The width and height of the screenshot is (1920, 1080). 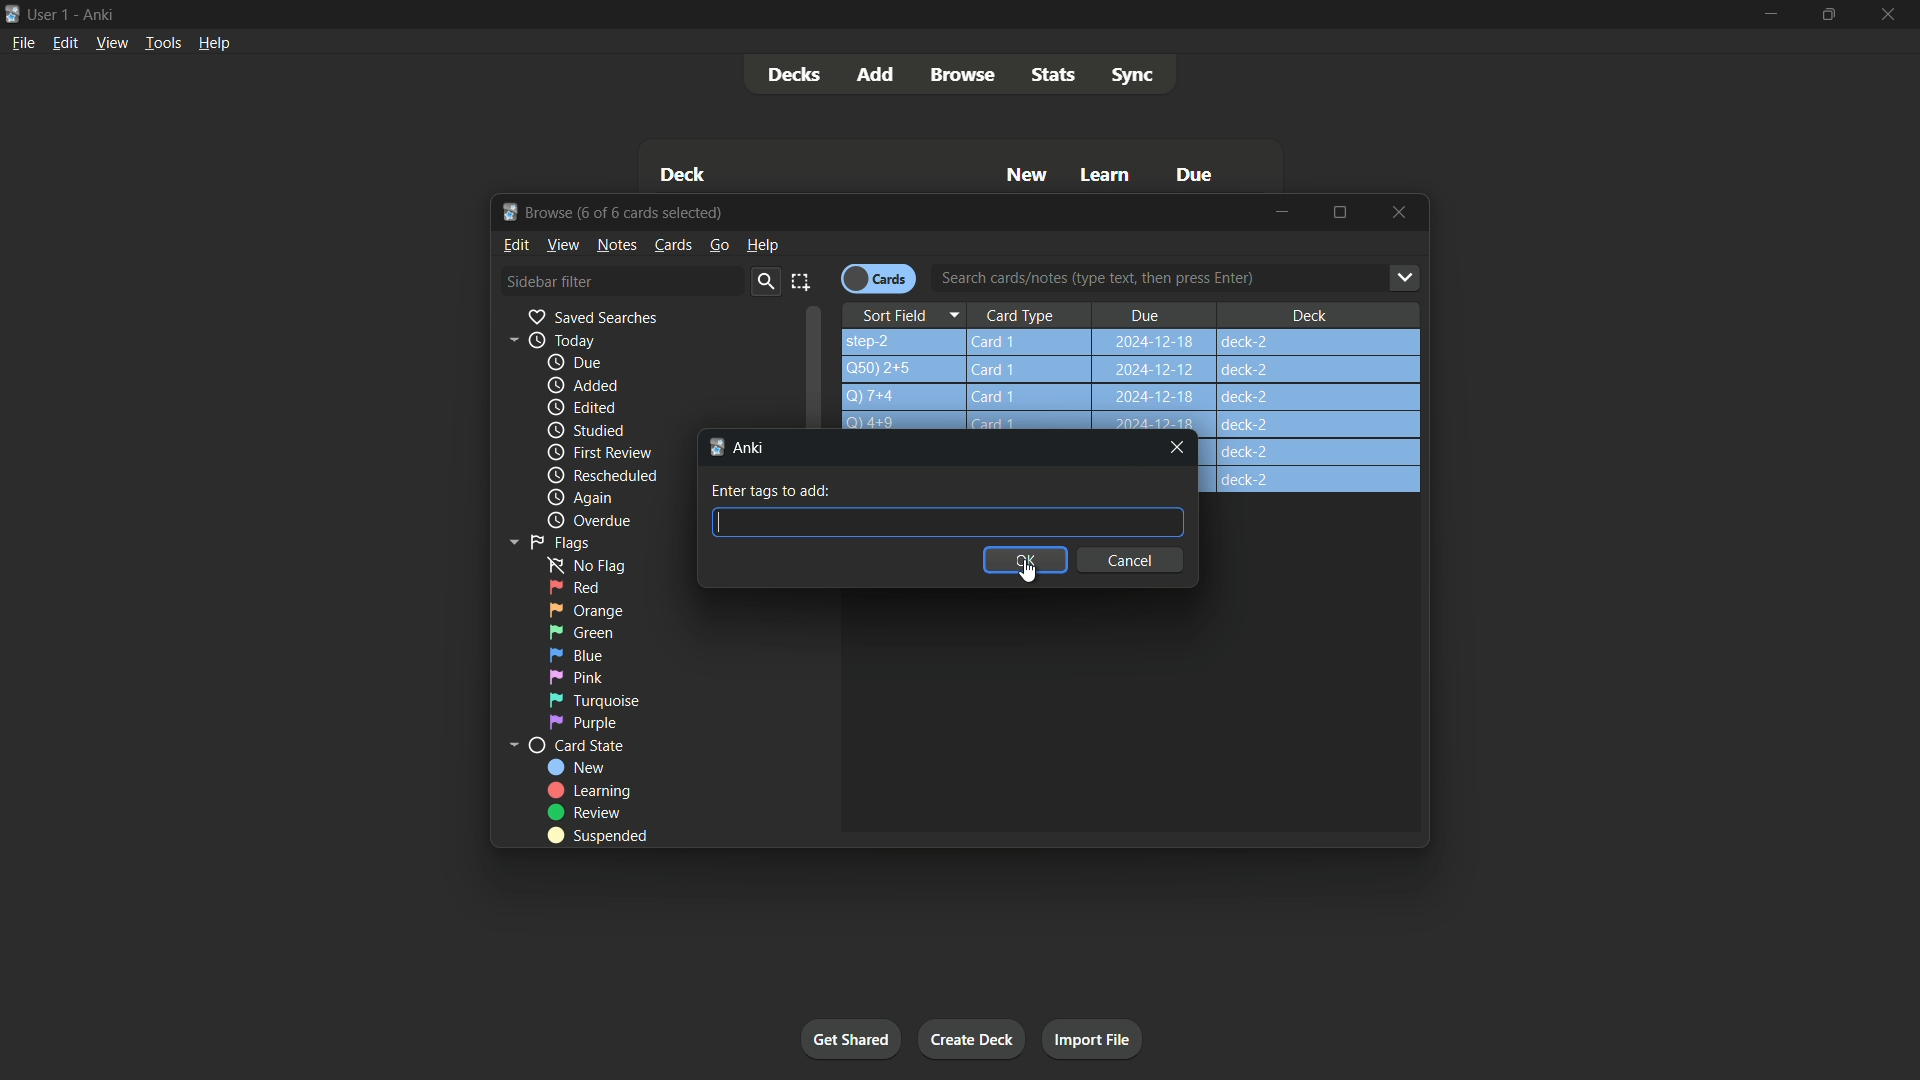 I want to click on Studied, so click(x=585, y=431).